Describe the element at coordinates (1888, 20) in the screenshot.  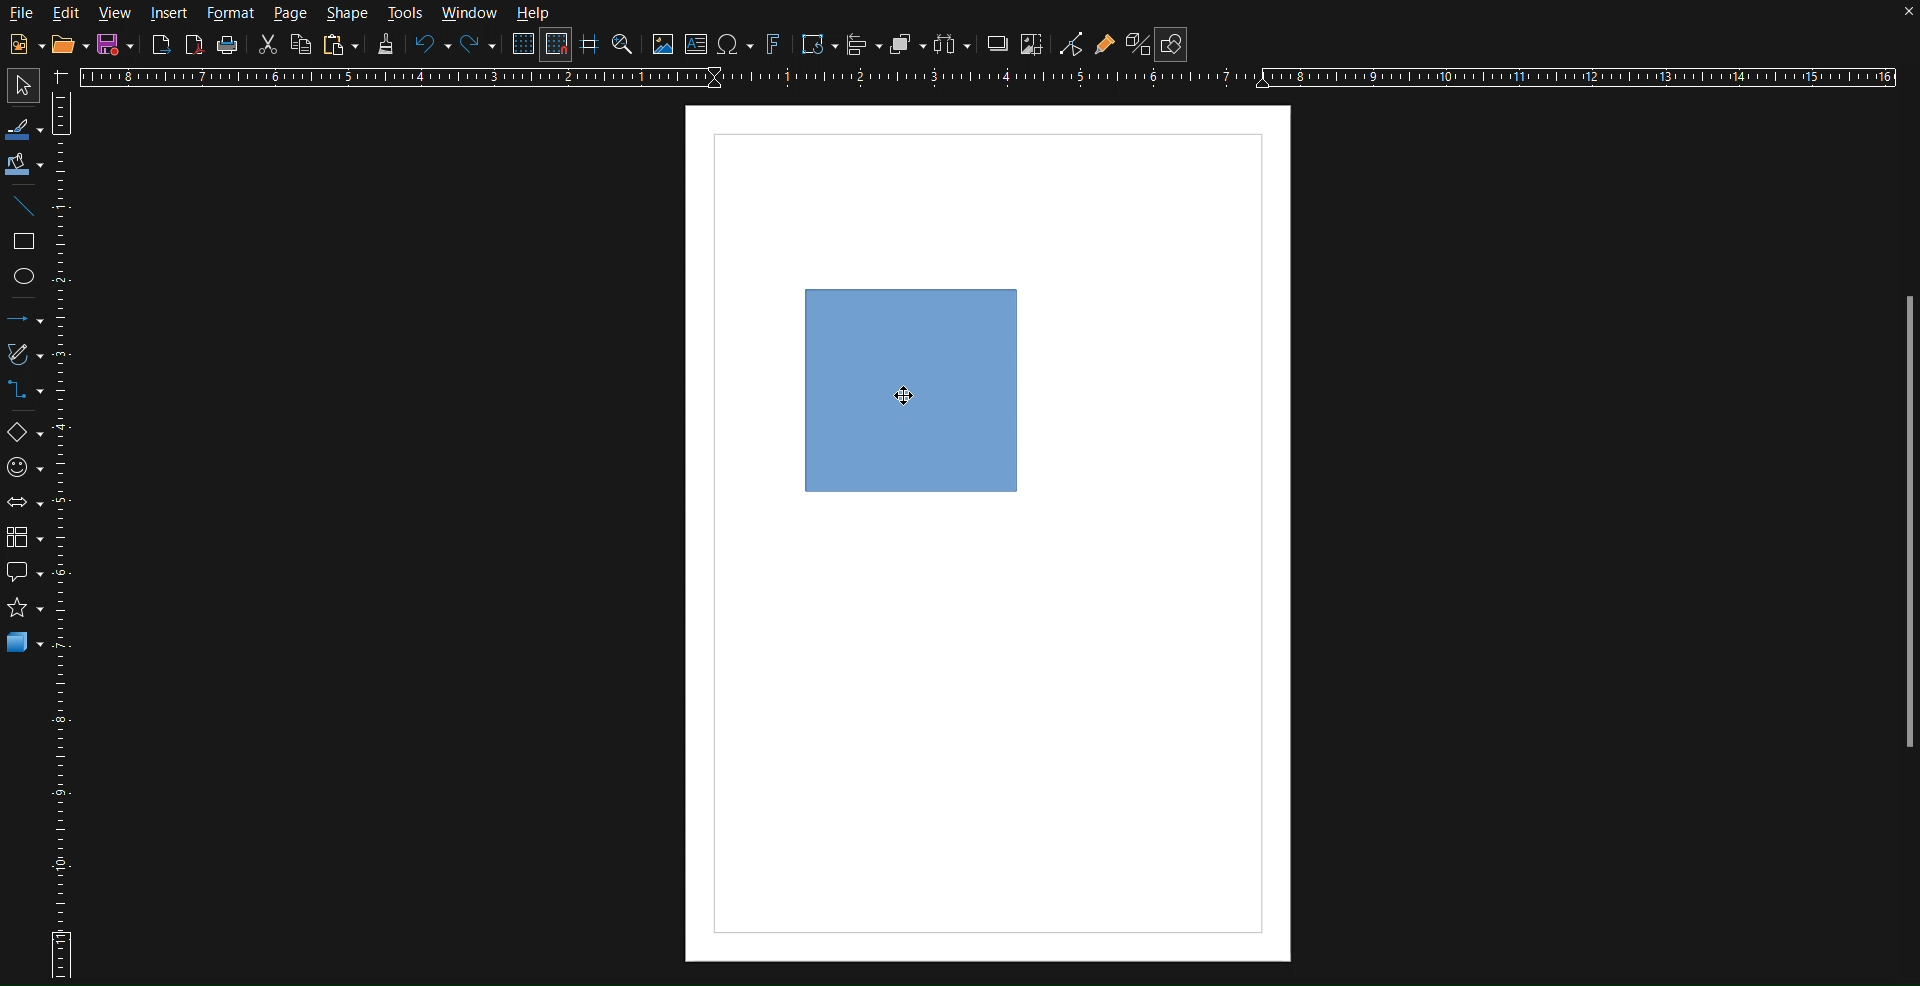
I see `close` at that location.